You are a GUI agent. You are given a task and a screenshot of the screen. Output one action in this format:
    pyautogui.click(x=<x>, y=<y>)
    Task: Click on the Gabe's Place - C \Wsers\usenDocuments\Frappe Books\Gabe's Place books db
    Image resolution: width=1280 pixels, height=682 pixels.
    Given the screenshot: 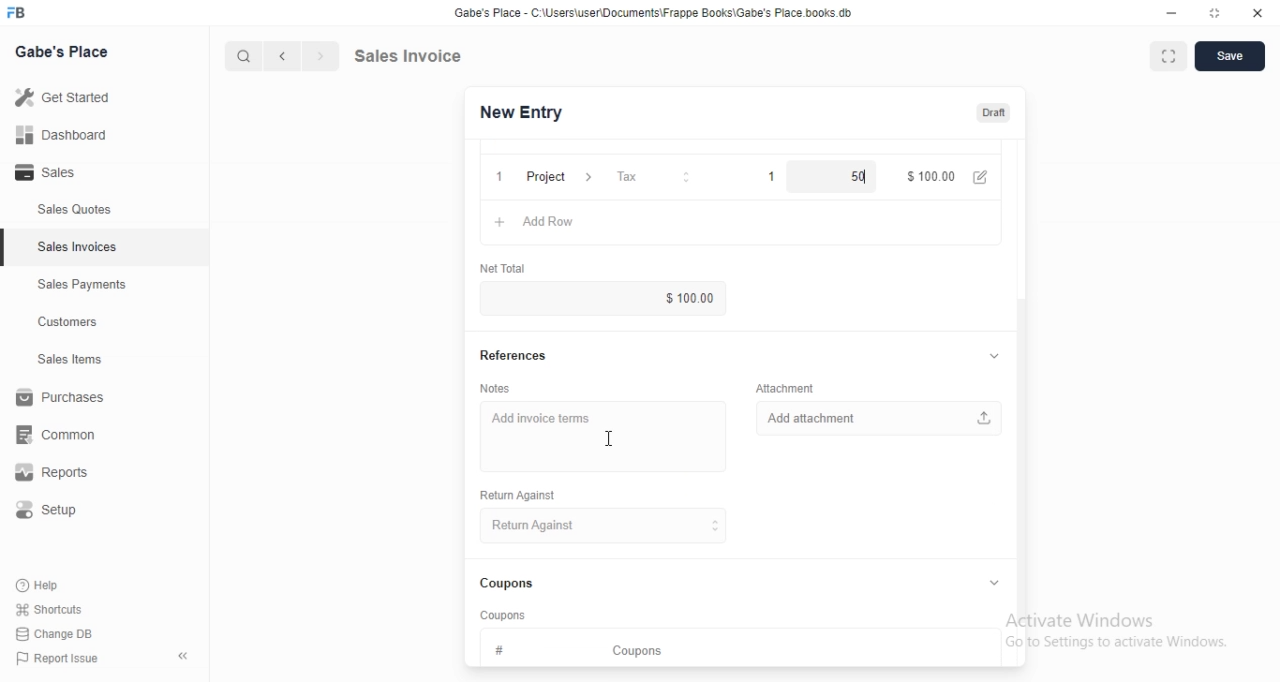 What is the action you would take?
    pyautogui.click(x=658, y=16)
    